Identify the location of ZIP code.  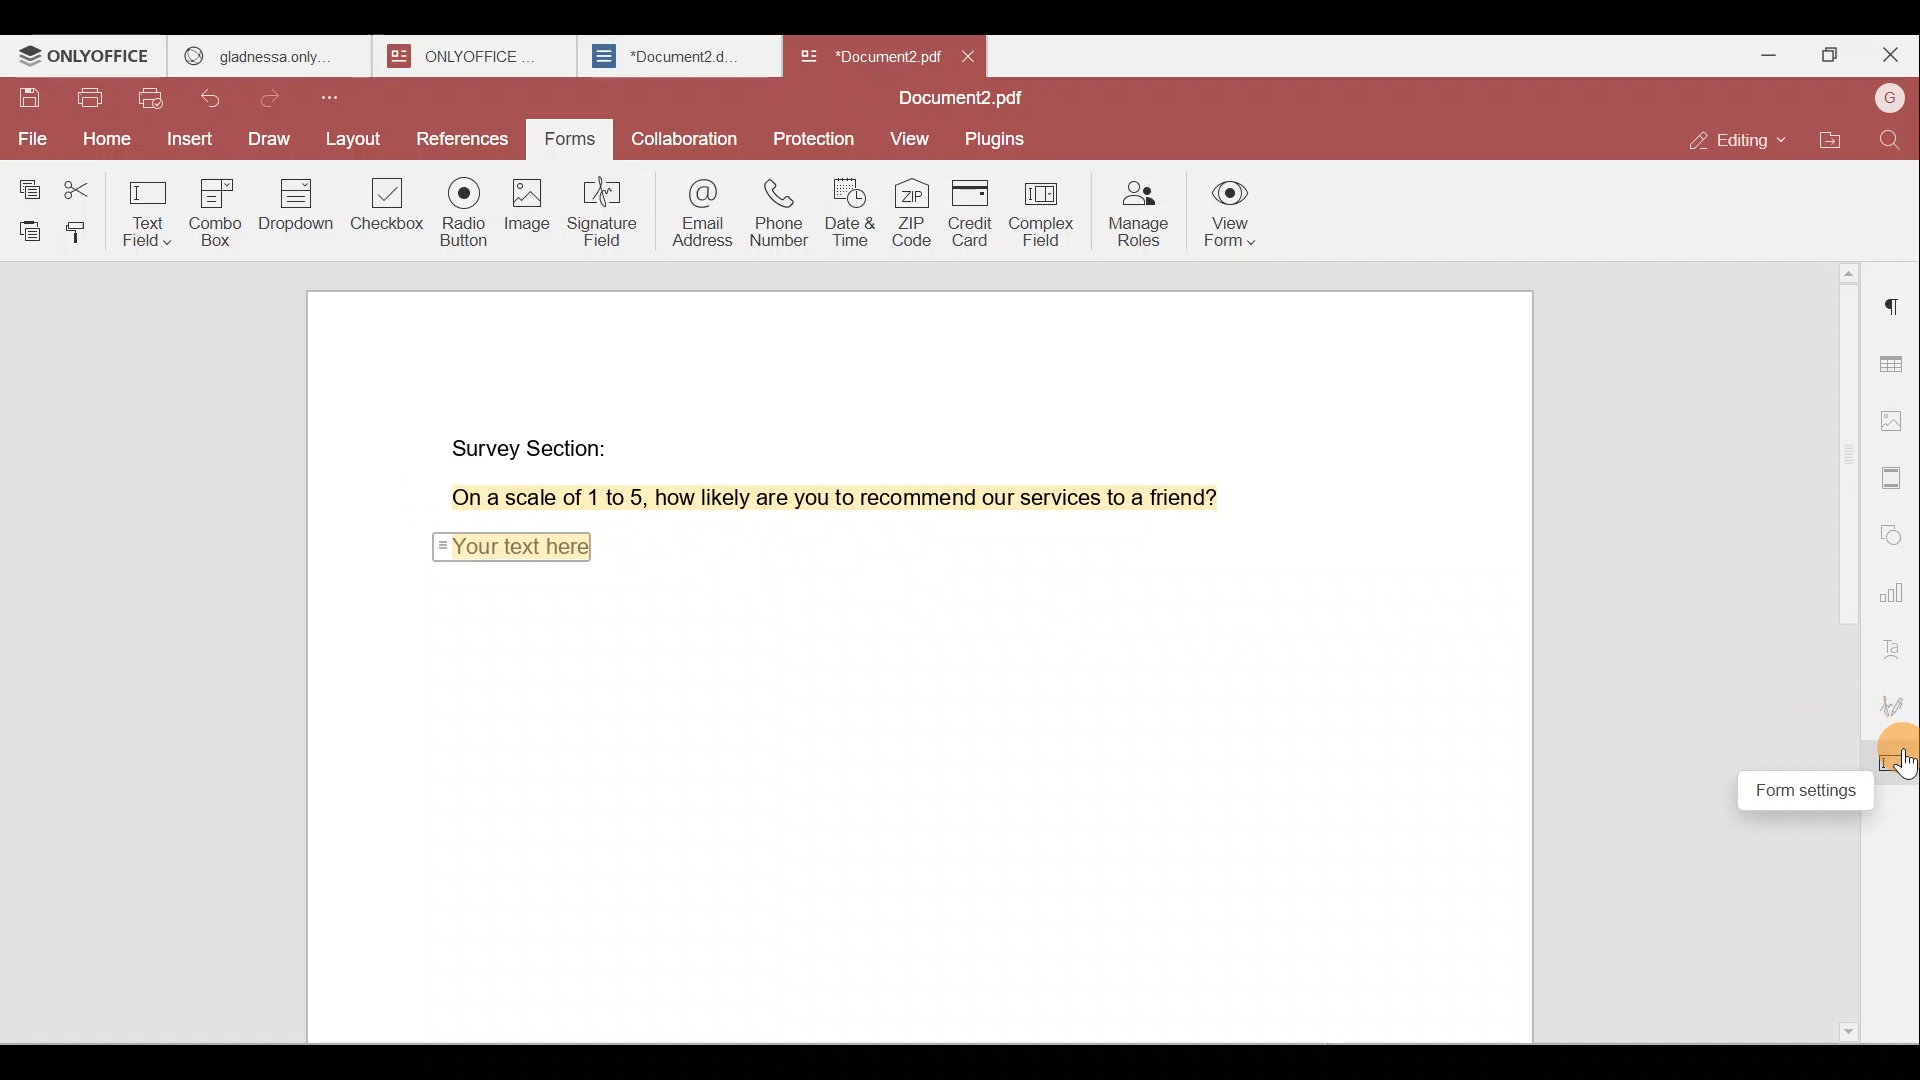
(914, 211).